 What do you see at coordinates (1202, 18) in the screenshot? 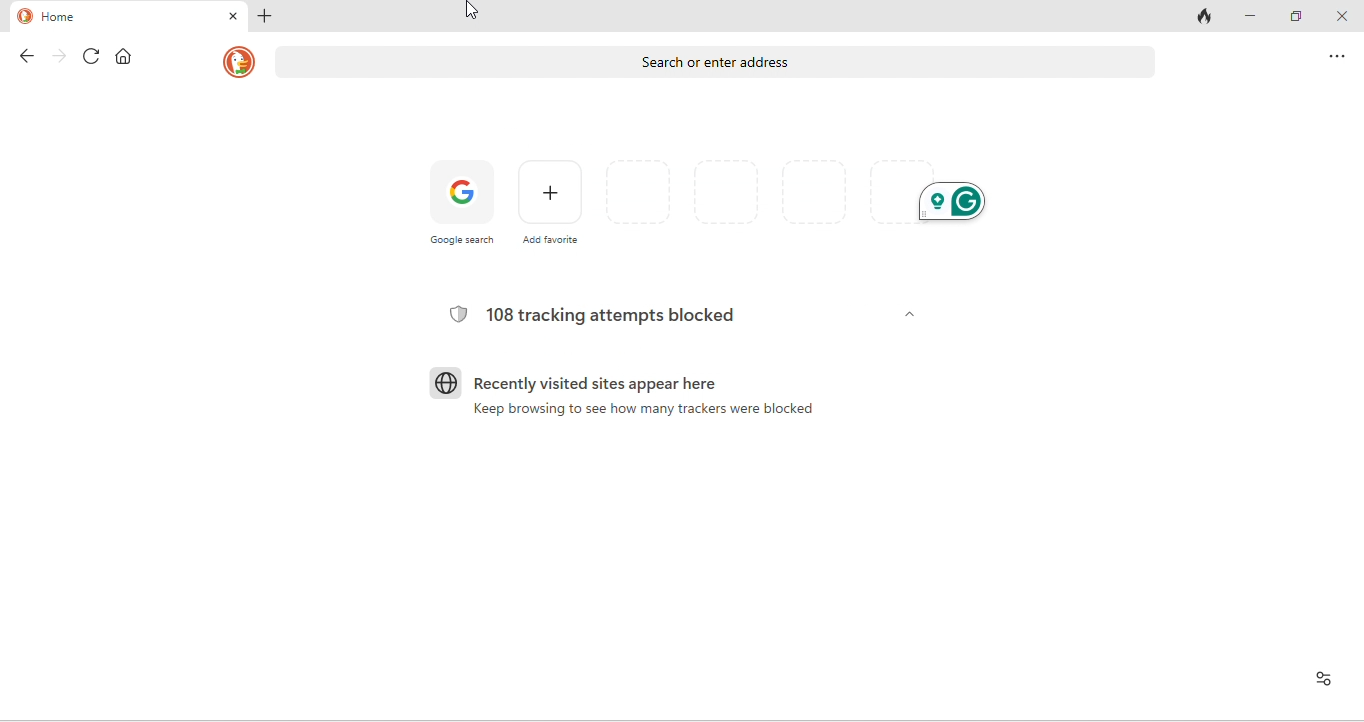
I see `track tab` at bounding box center [1202, 18].